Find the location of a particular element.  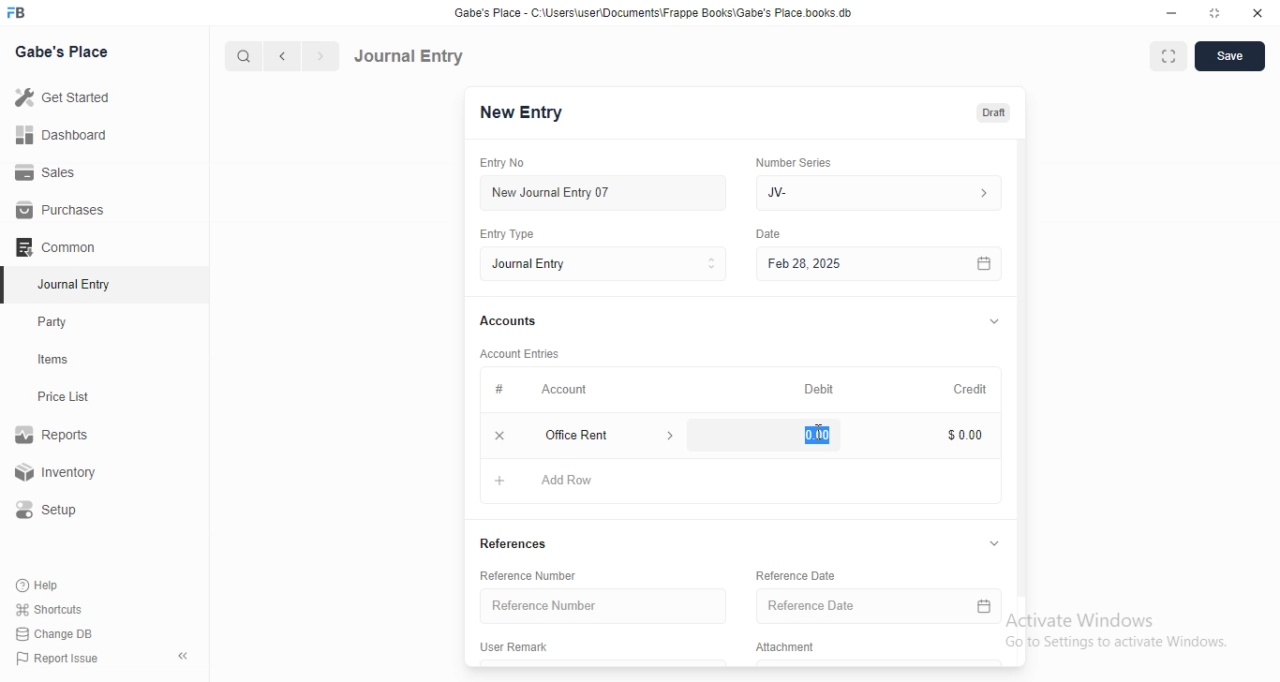

fullscreen is located at coordinates (1169, 58).